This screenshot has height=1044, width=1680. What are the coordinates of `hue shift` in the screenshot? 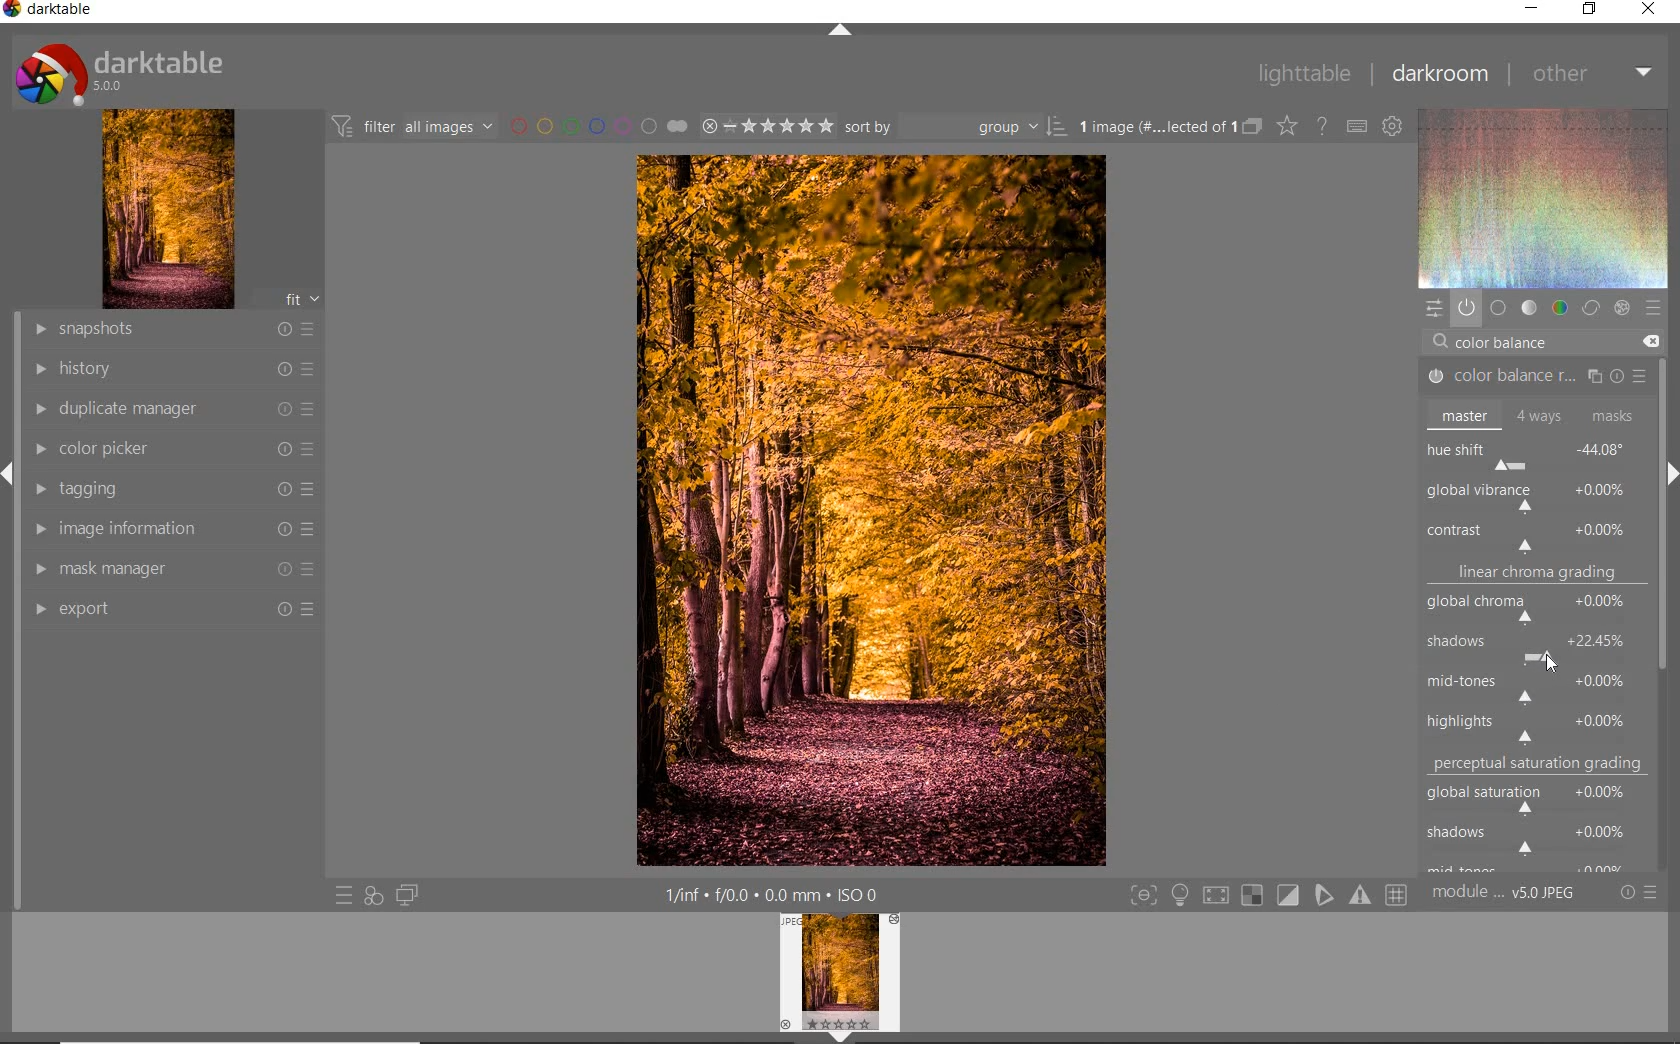 It's located at (1536, 453).